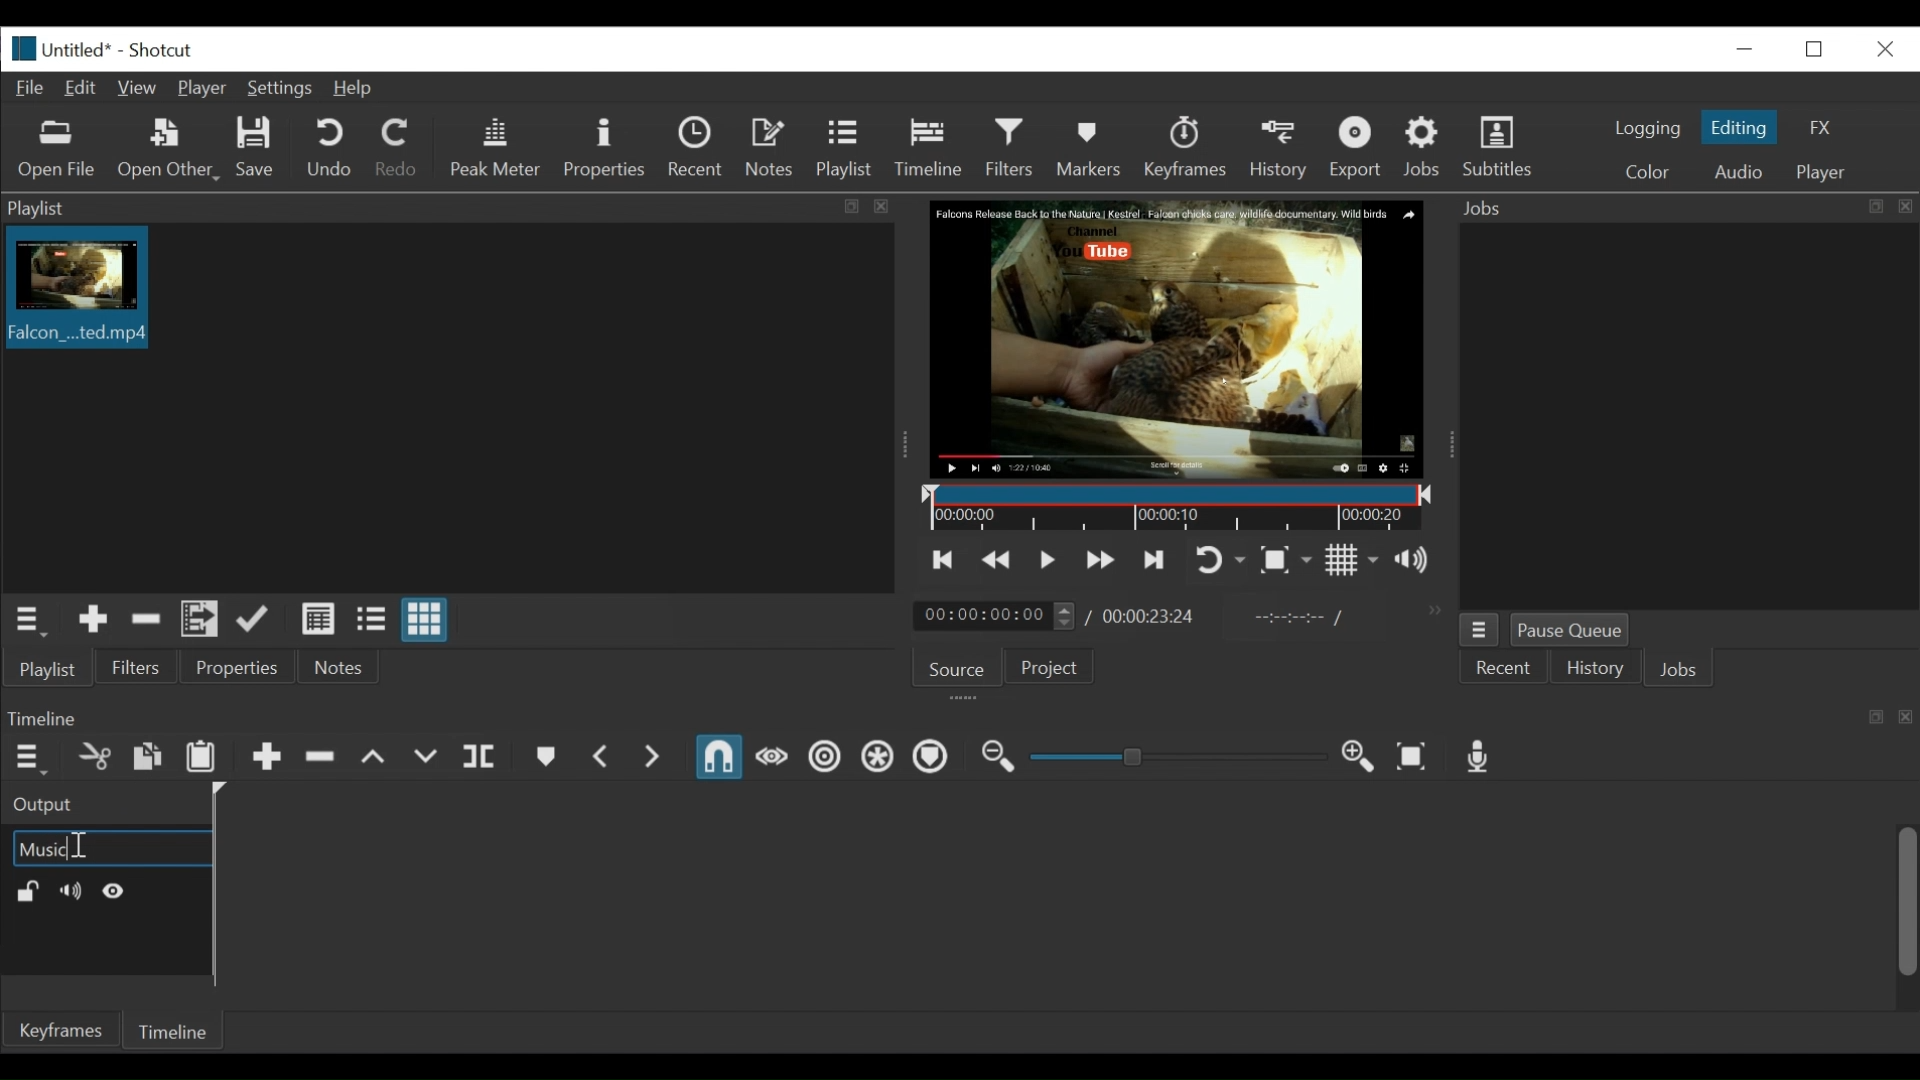  I want to click on Update, so click(257, 620).